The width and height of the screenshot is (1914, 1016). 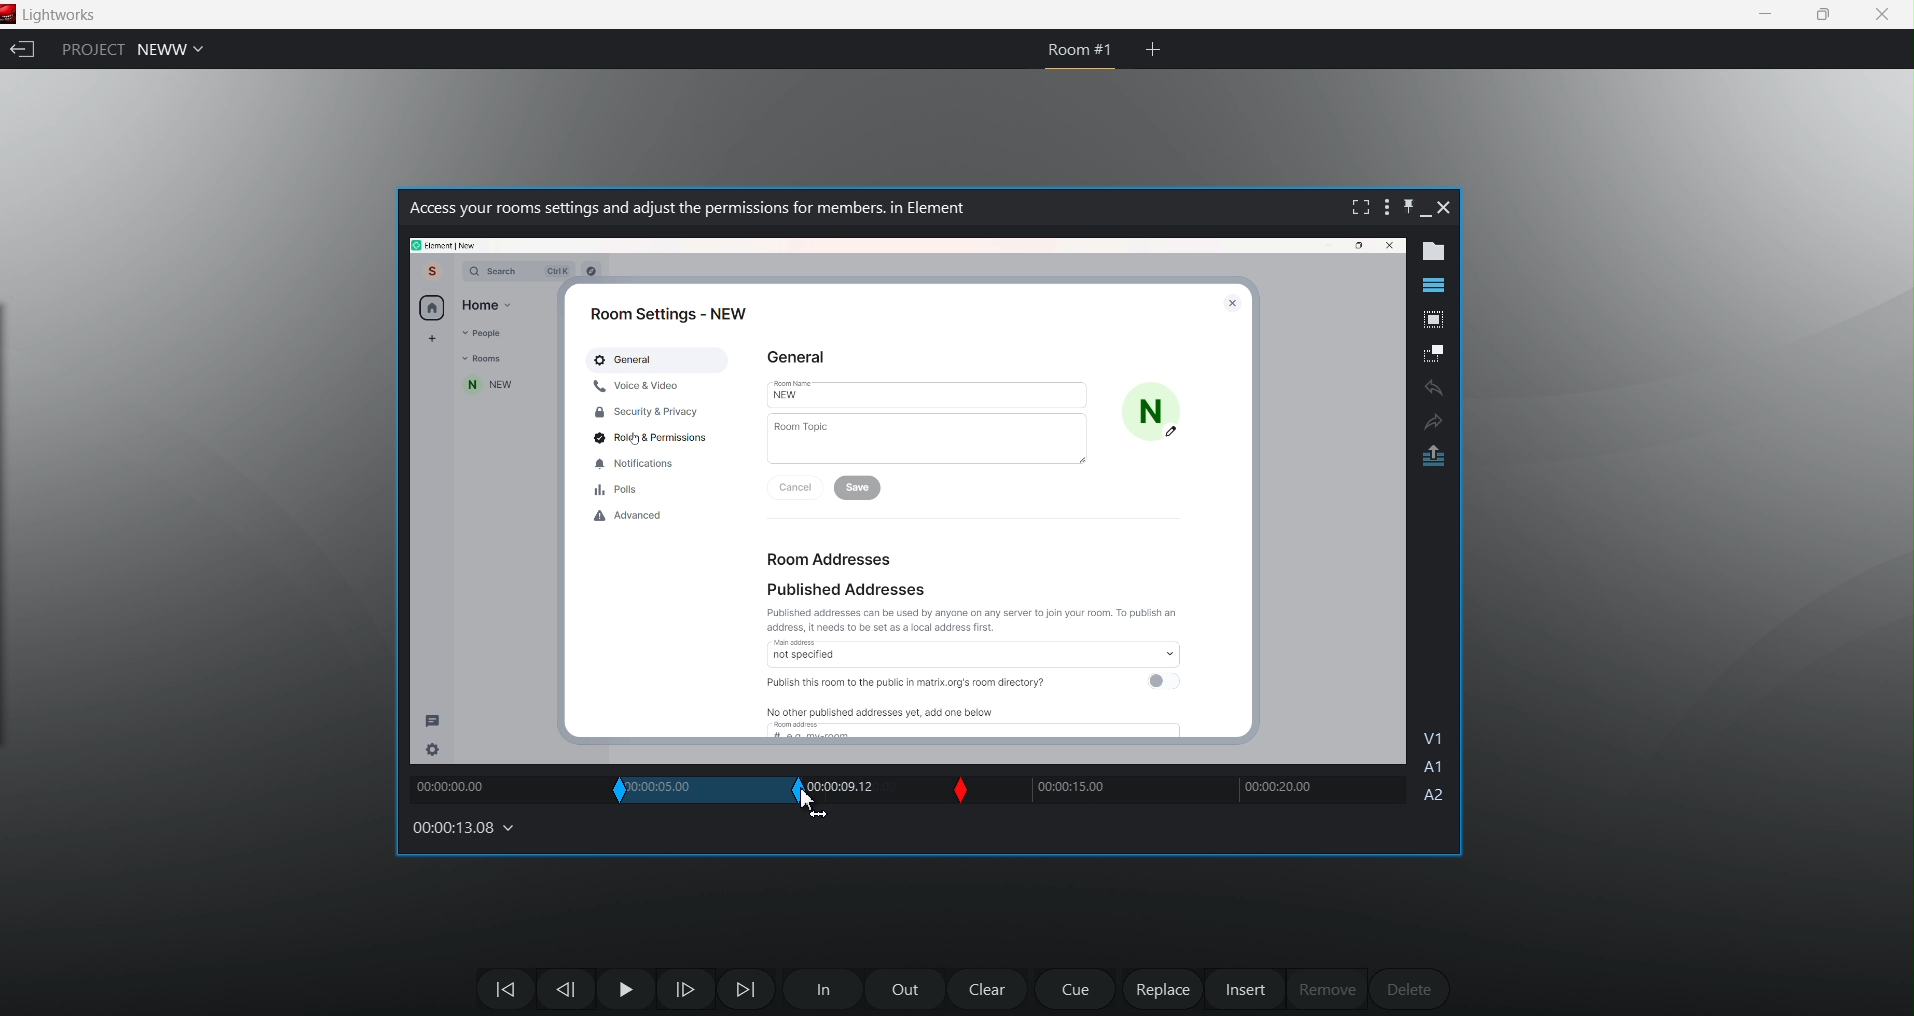 What do you see at coordinates (633, 515) in the screenshot?
I see `Advanced` at bounding box center [633, 515].